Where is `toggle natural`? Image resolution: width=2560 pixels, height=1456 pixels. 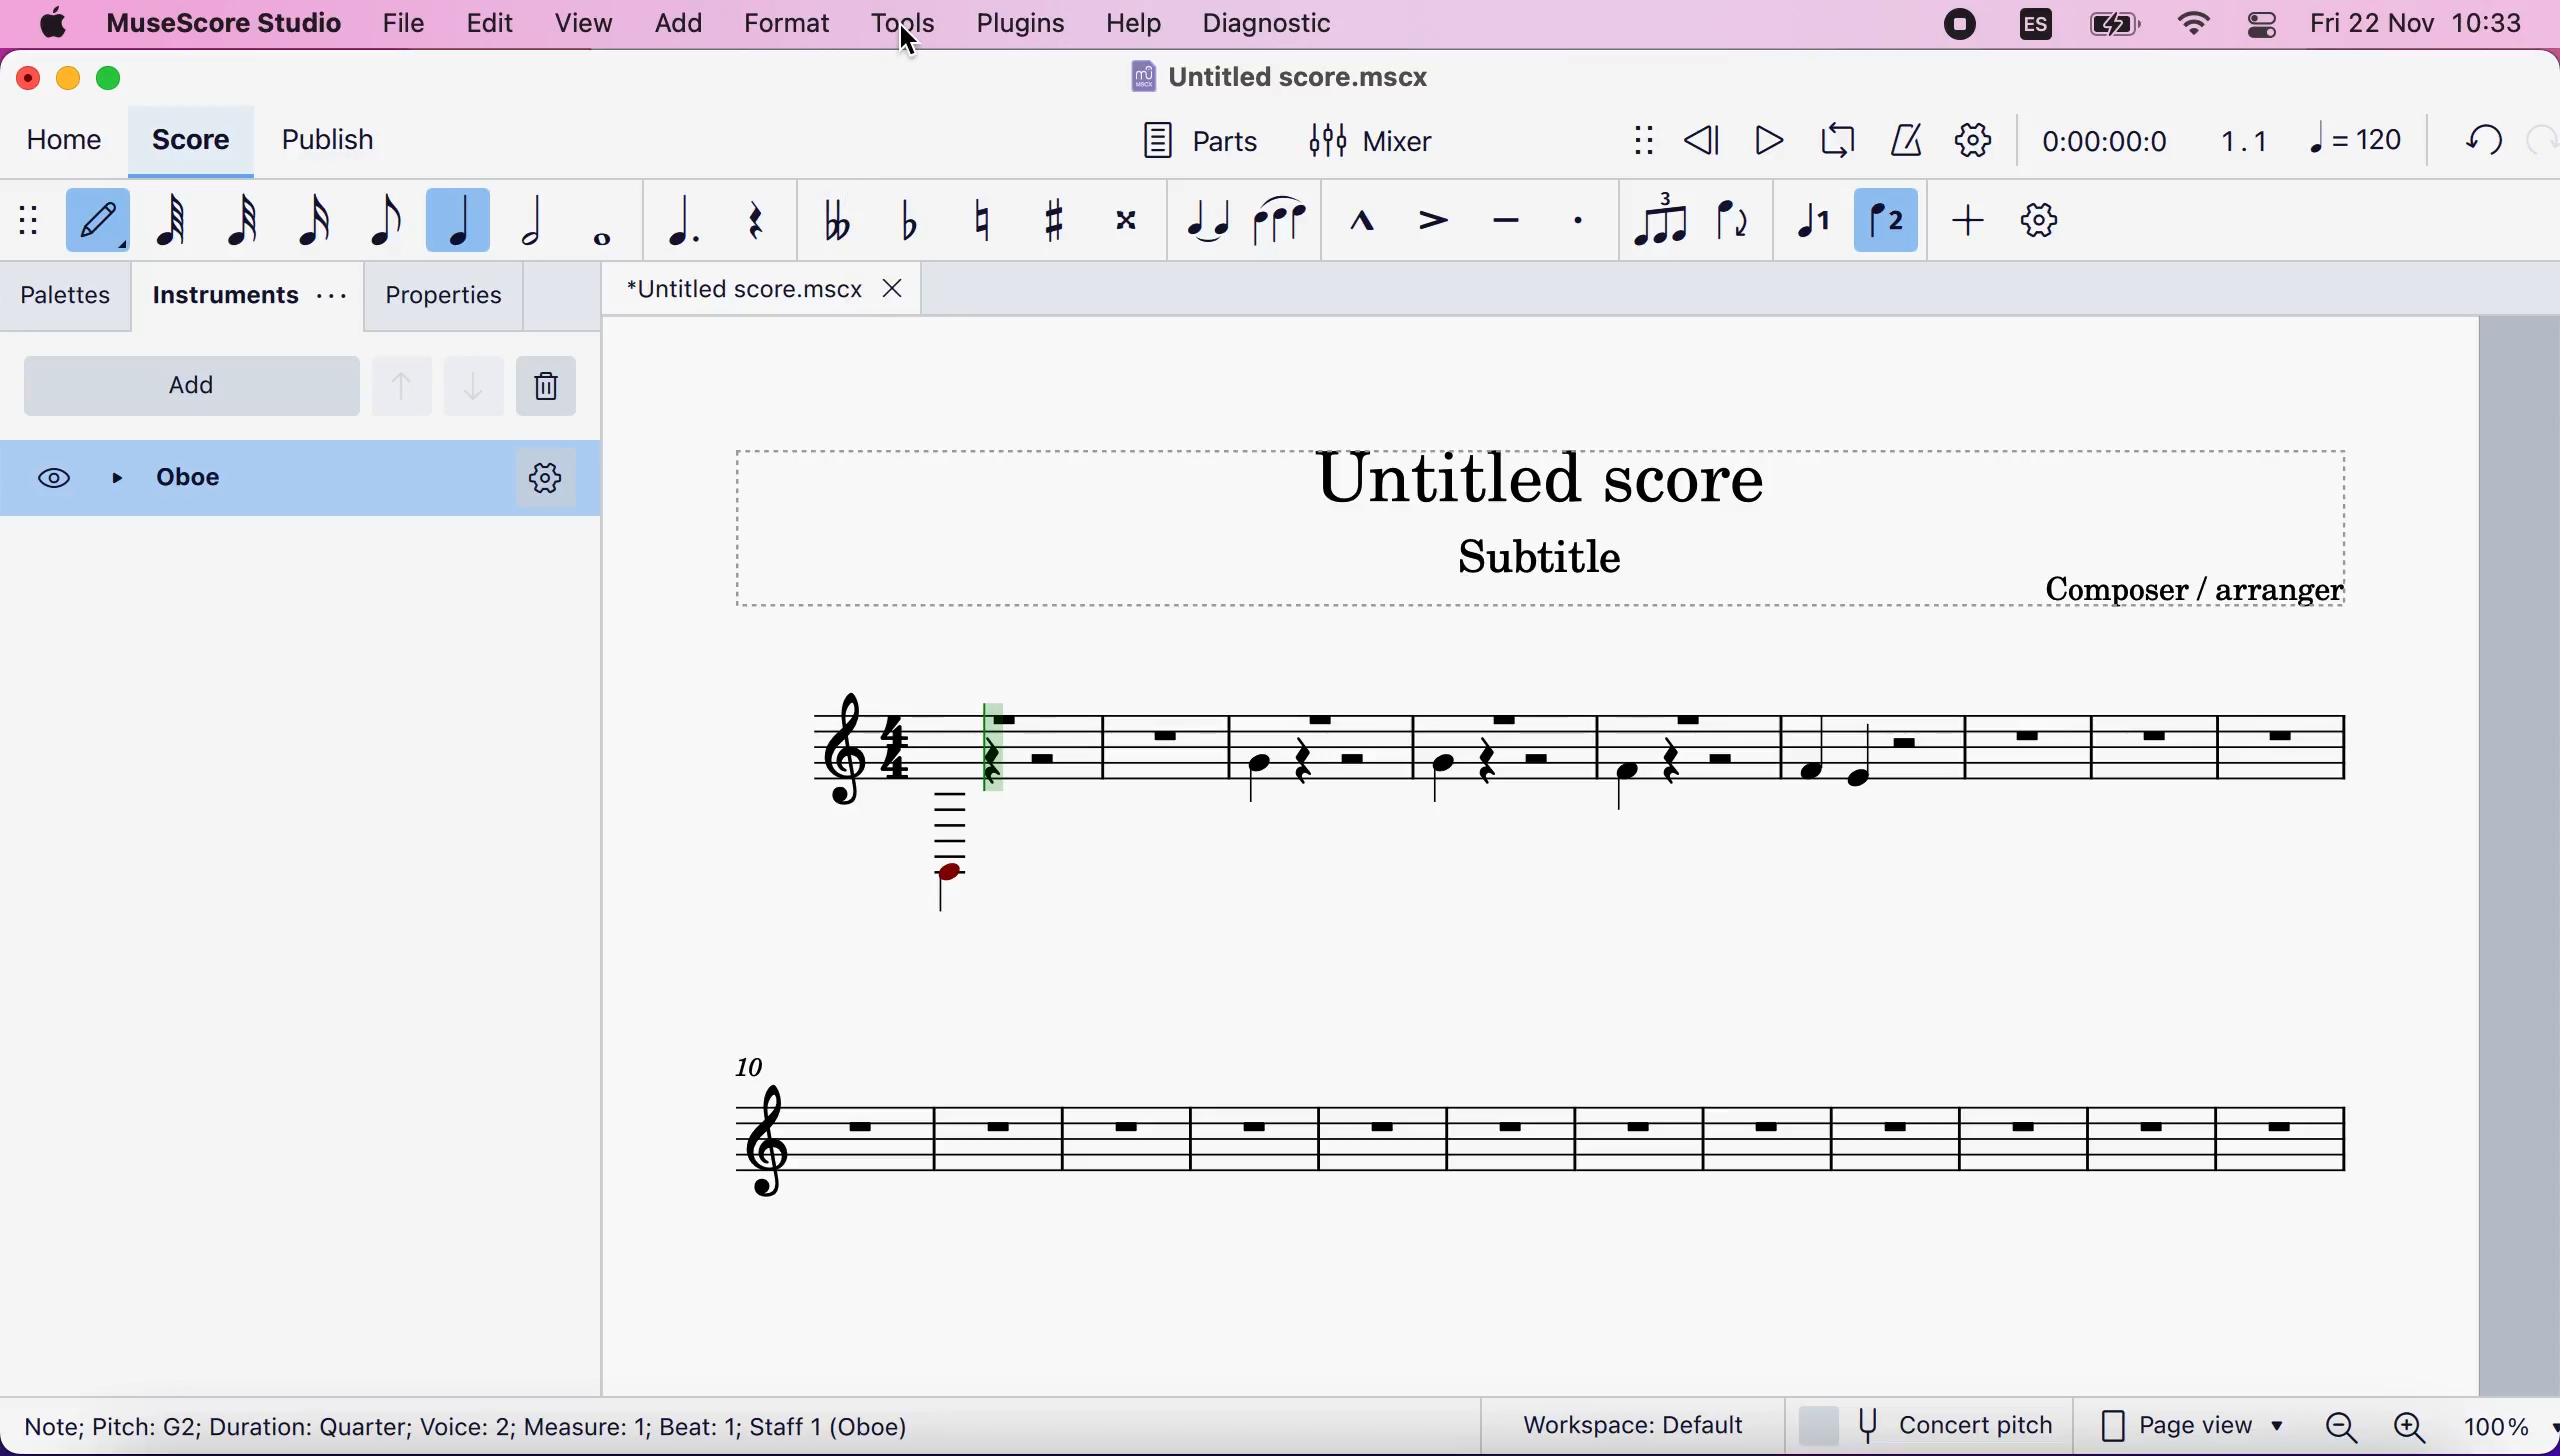 toggle natural is located at coordinates (987, 219).